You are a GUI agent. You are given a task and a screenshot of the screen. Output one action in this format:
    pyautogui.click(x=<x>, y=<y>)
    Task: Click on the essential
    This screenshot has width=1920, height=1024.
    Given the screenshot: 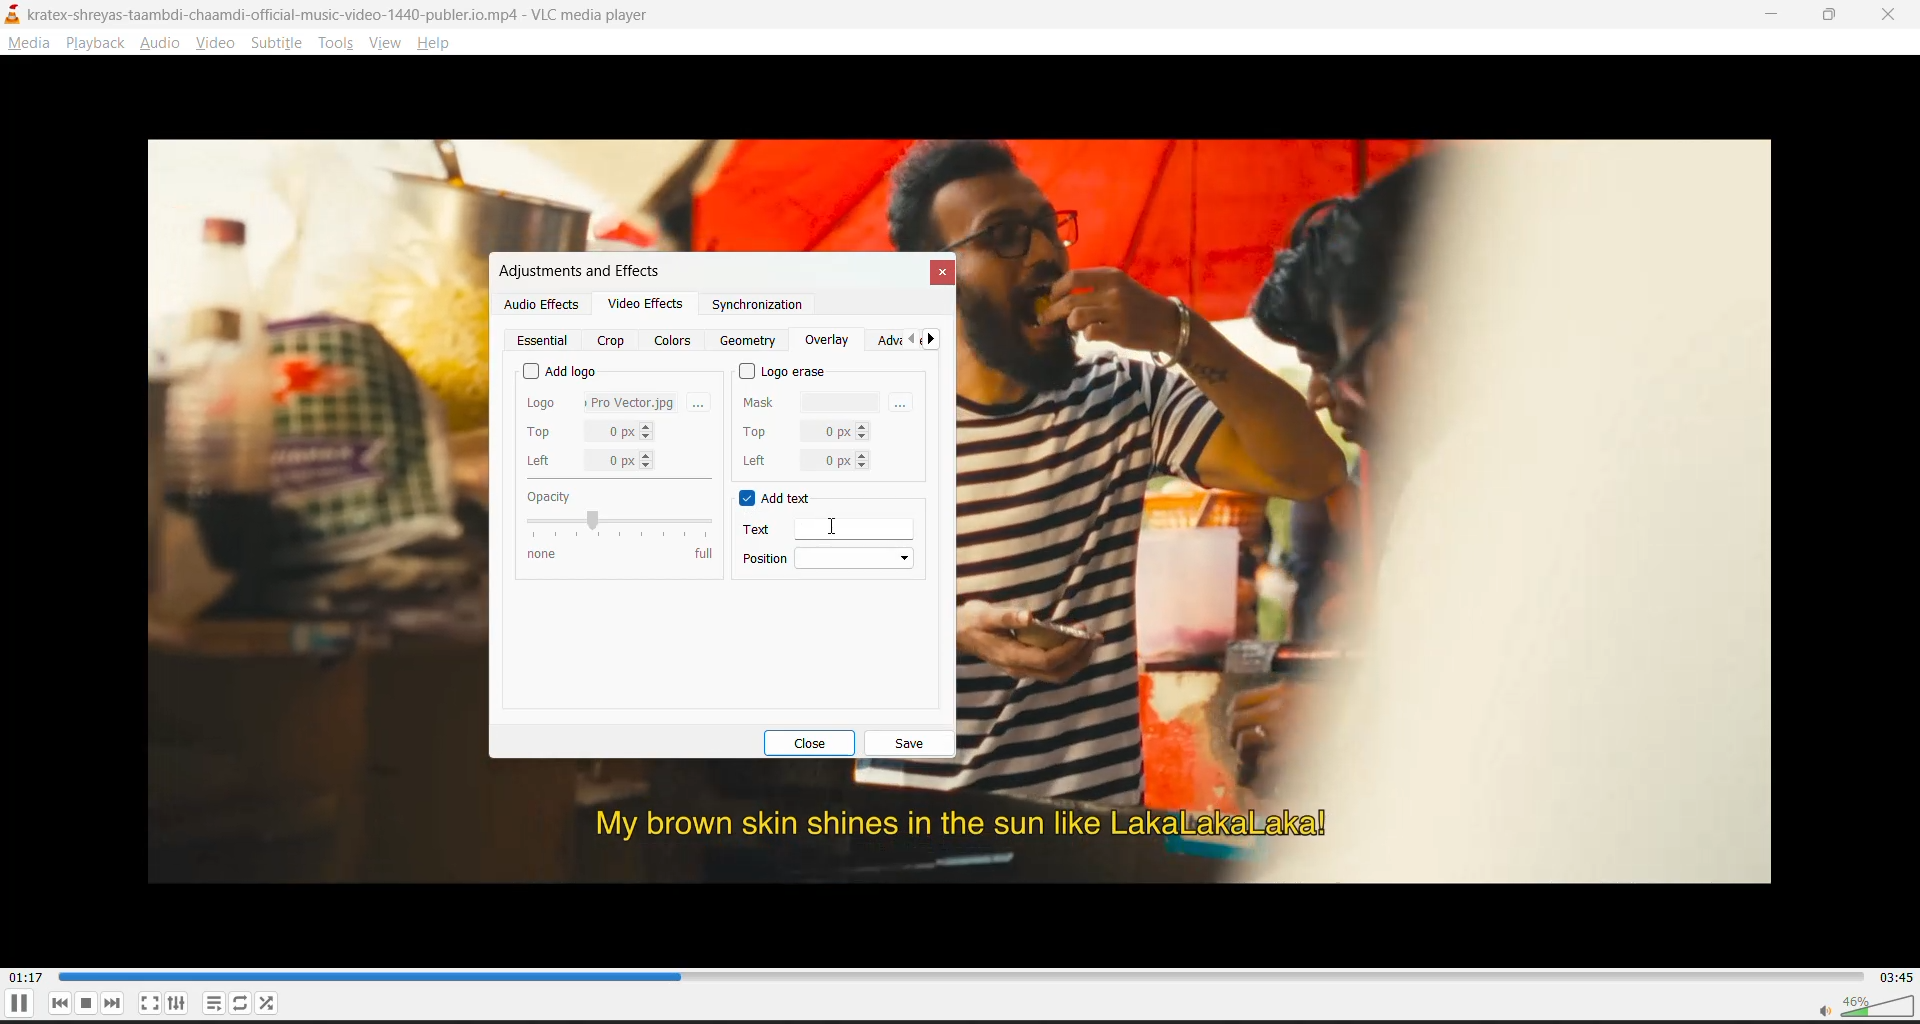 What is the action you would take?
    pyautogui.click(x=546, y=341)
    